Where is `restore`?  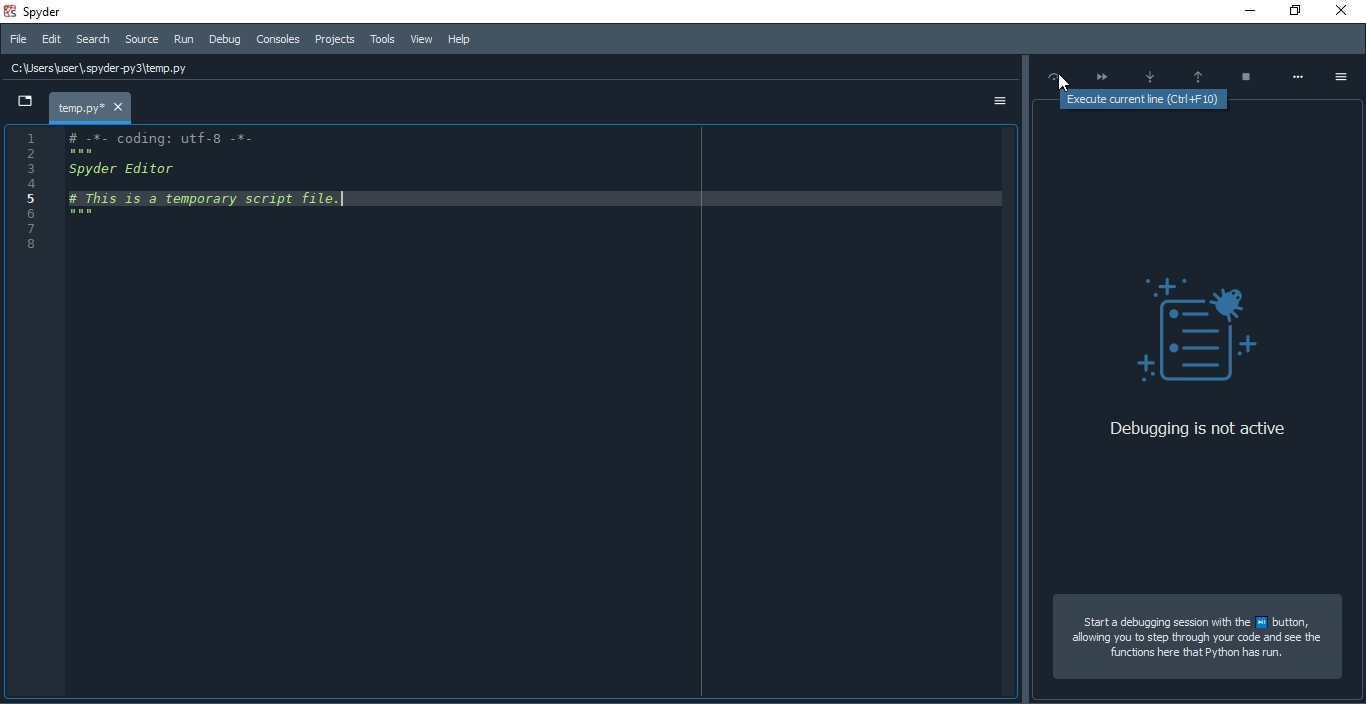
restore is located at coordinates (1294, 11).